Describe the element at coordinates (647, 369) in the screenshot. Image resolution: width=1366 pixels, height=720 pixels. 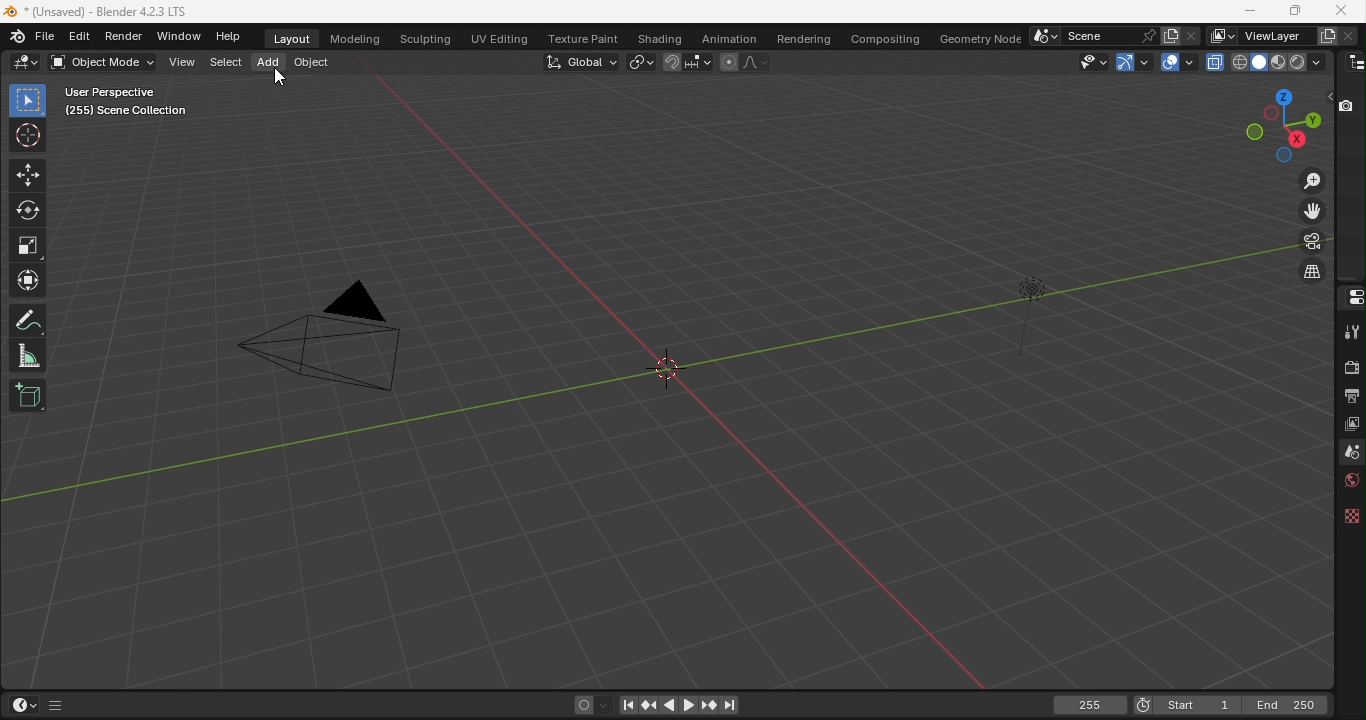
I see `Workspace` at that location.